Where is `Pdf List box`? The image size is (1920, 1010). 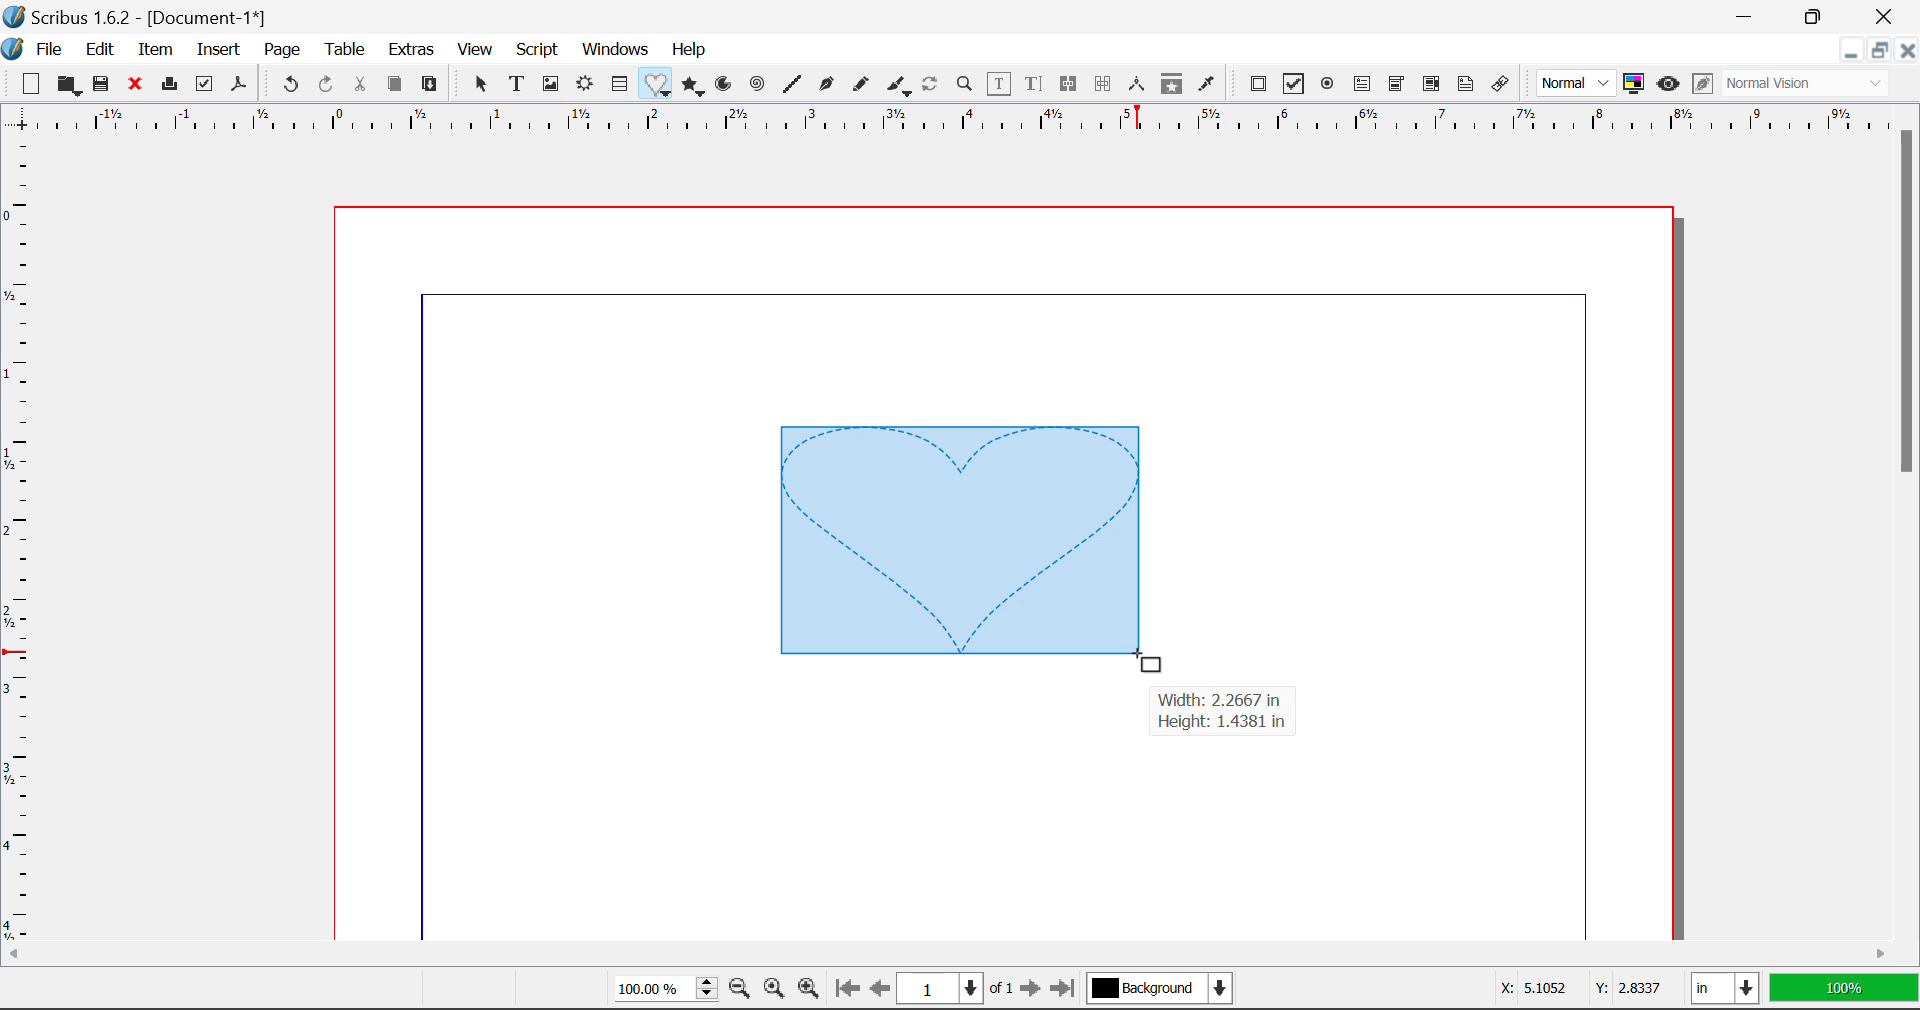
Pdf List box is located at coordinates (1433, 86).